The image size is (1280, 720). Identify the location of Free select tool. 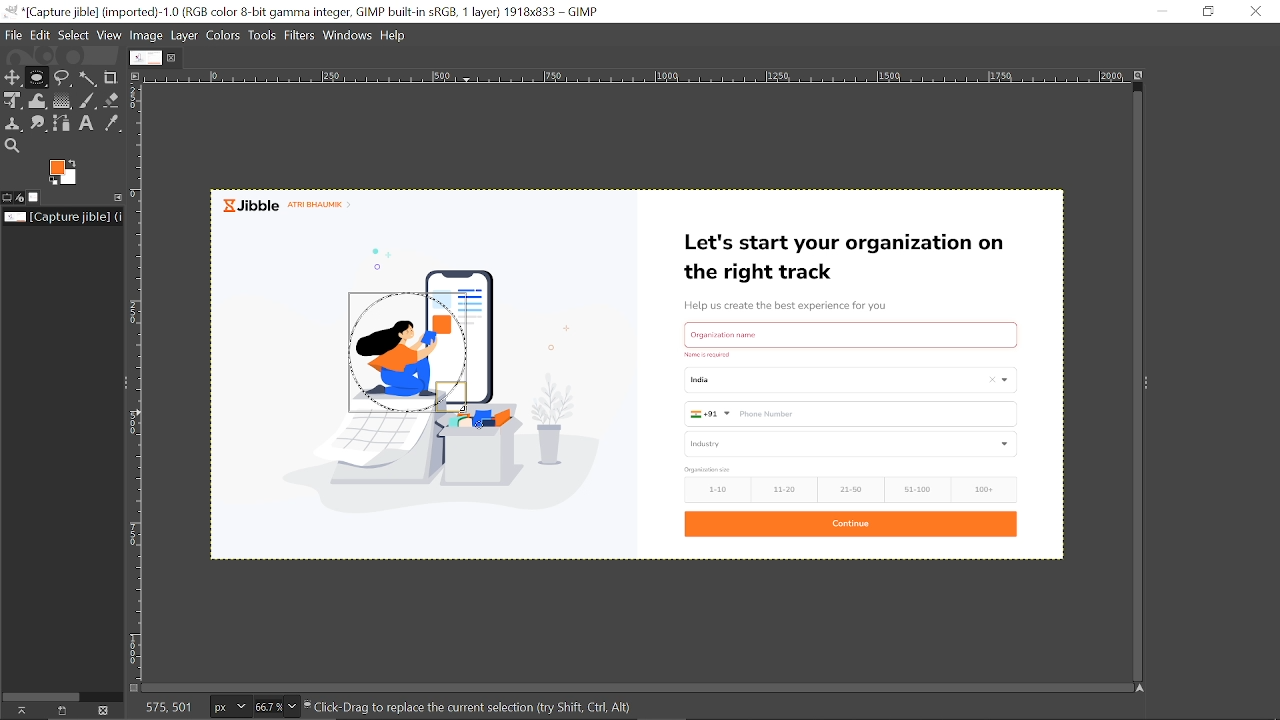
(64, 78).